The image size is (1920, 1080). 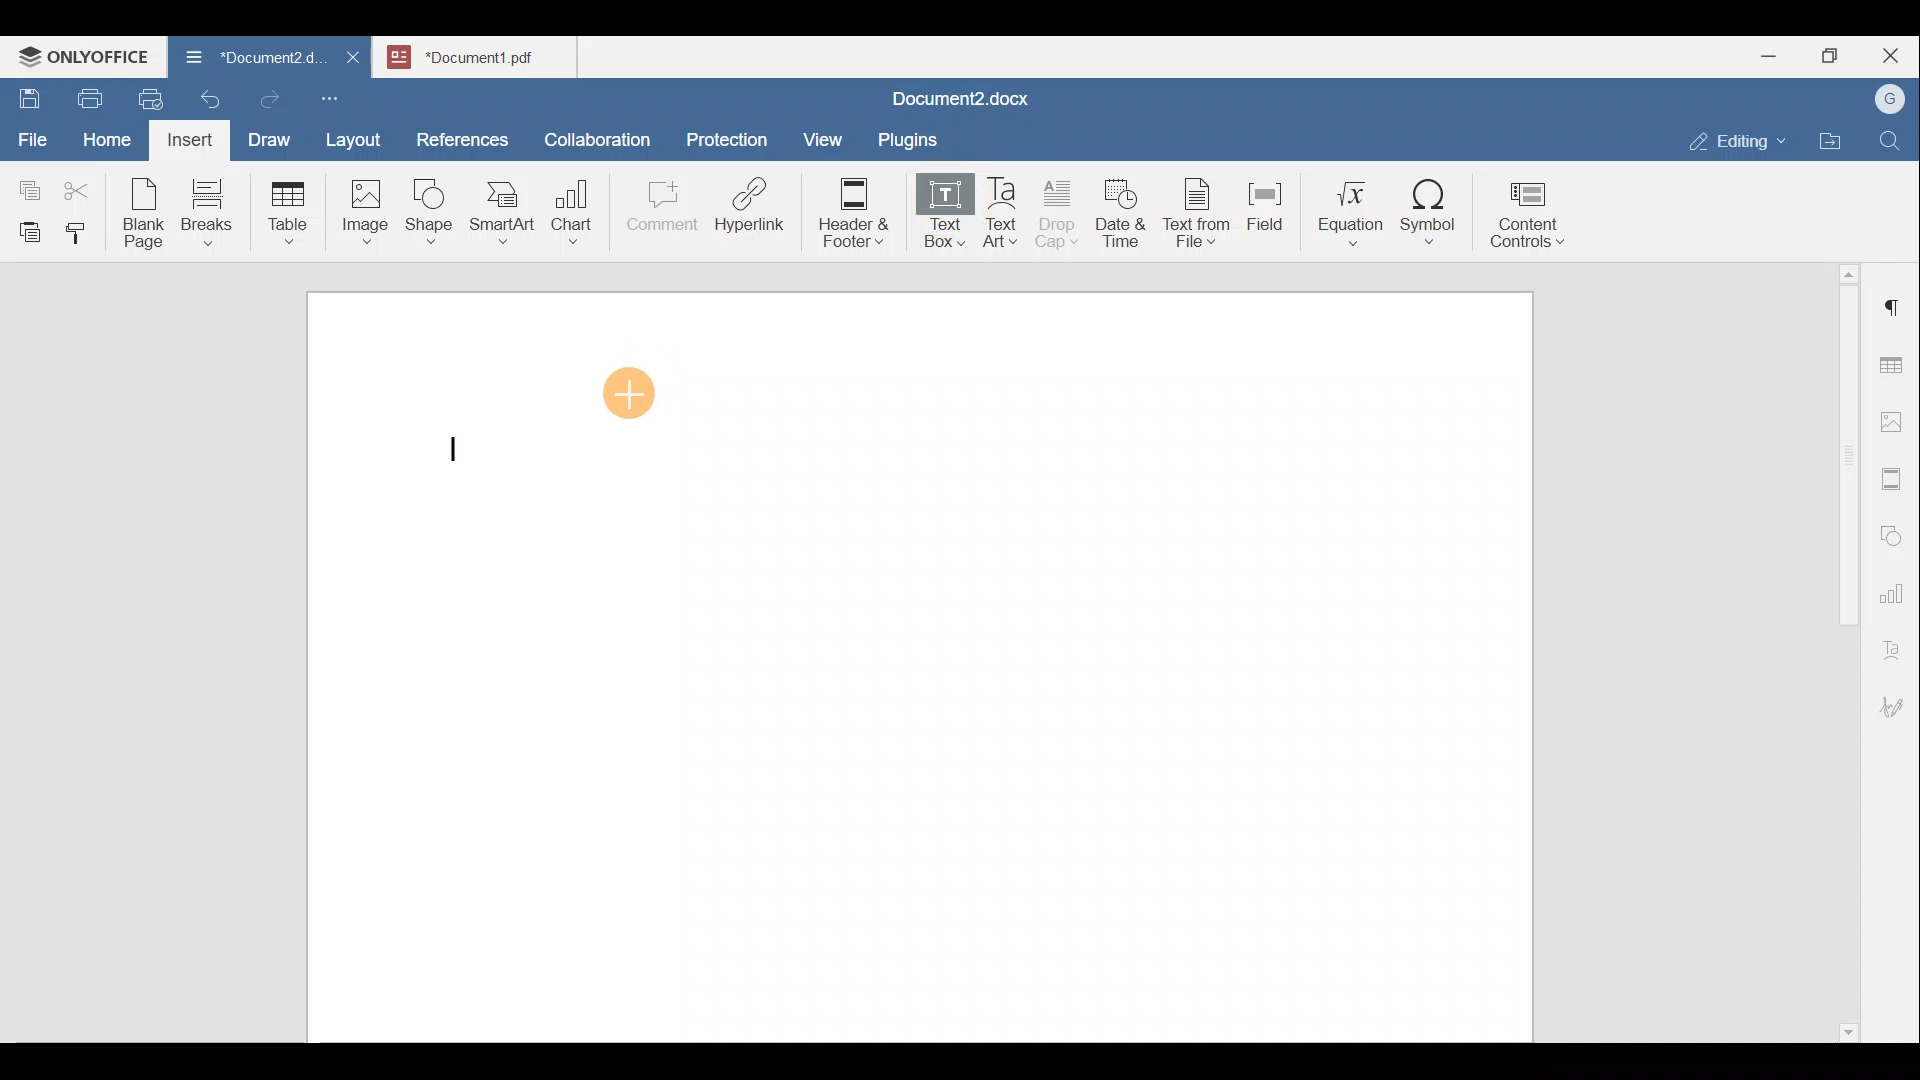 What do you see at coordinates (1894, 642) in the screenshot?
I see `Text Art settings` at bounding box center [1894, 642].